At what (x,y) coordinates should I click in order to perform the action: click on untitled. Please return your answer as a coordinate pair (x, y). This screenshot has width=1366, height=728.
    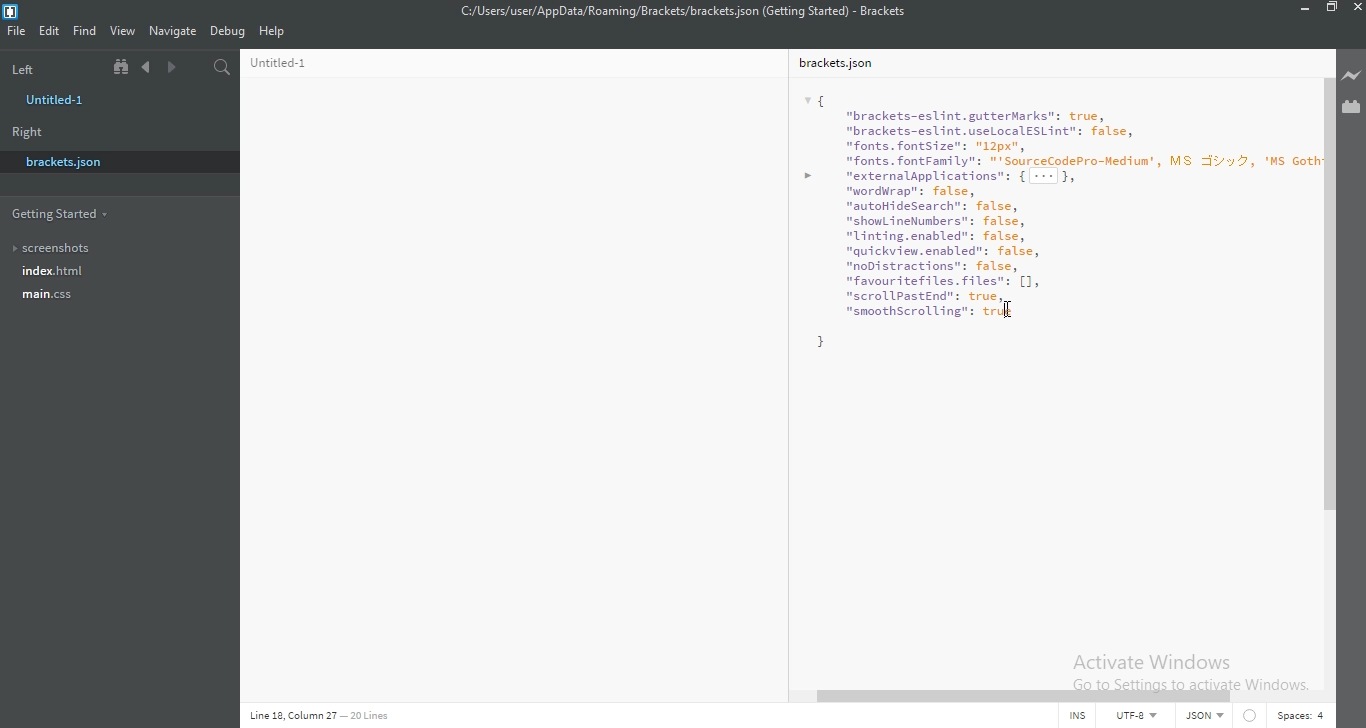
    Looking at the image, I should click on (59, 100).